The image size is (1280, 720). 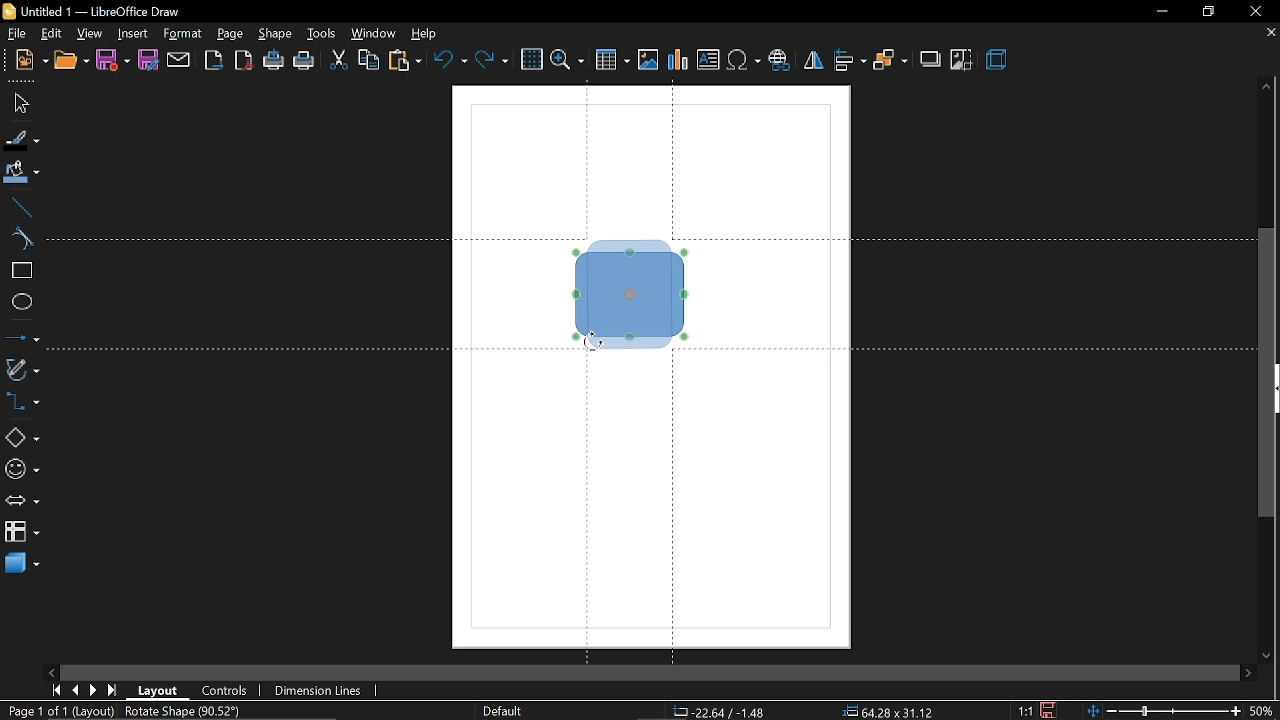 What do you see at coordinates (133, 35) in the screenshot?
I see `insert` at bounding box center [133, 35].